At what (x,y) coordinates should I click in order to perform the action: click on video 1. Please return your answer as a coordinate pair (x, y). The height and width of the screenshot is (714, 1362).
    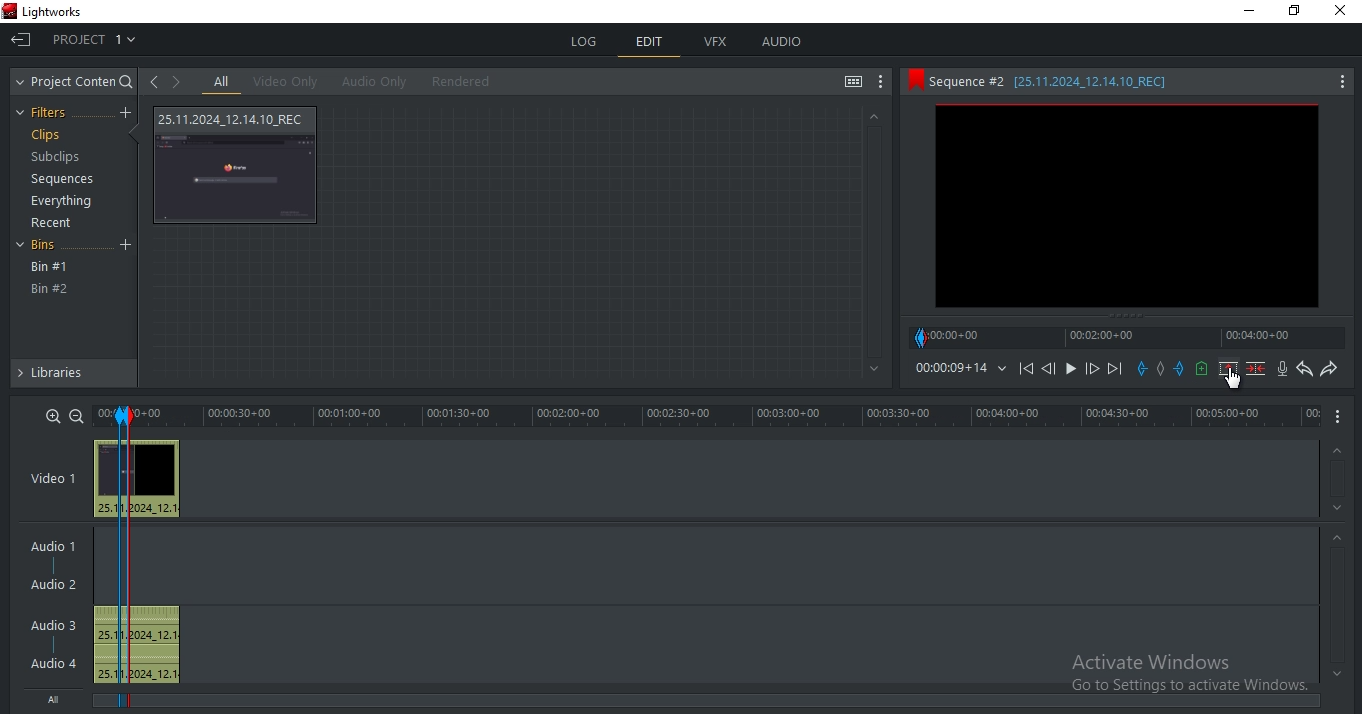
    Looking at the image, I should click on (53, 476).